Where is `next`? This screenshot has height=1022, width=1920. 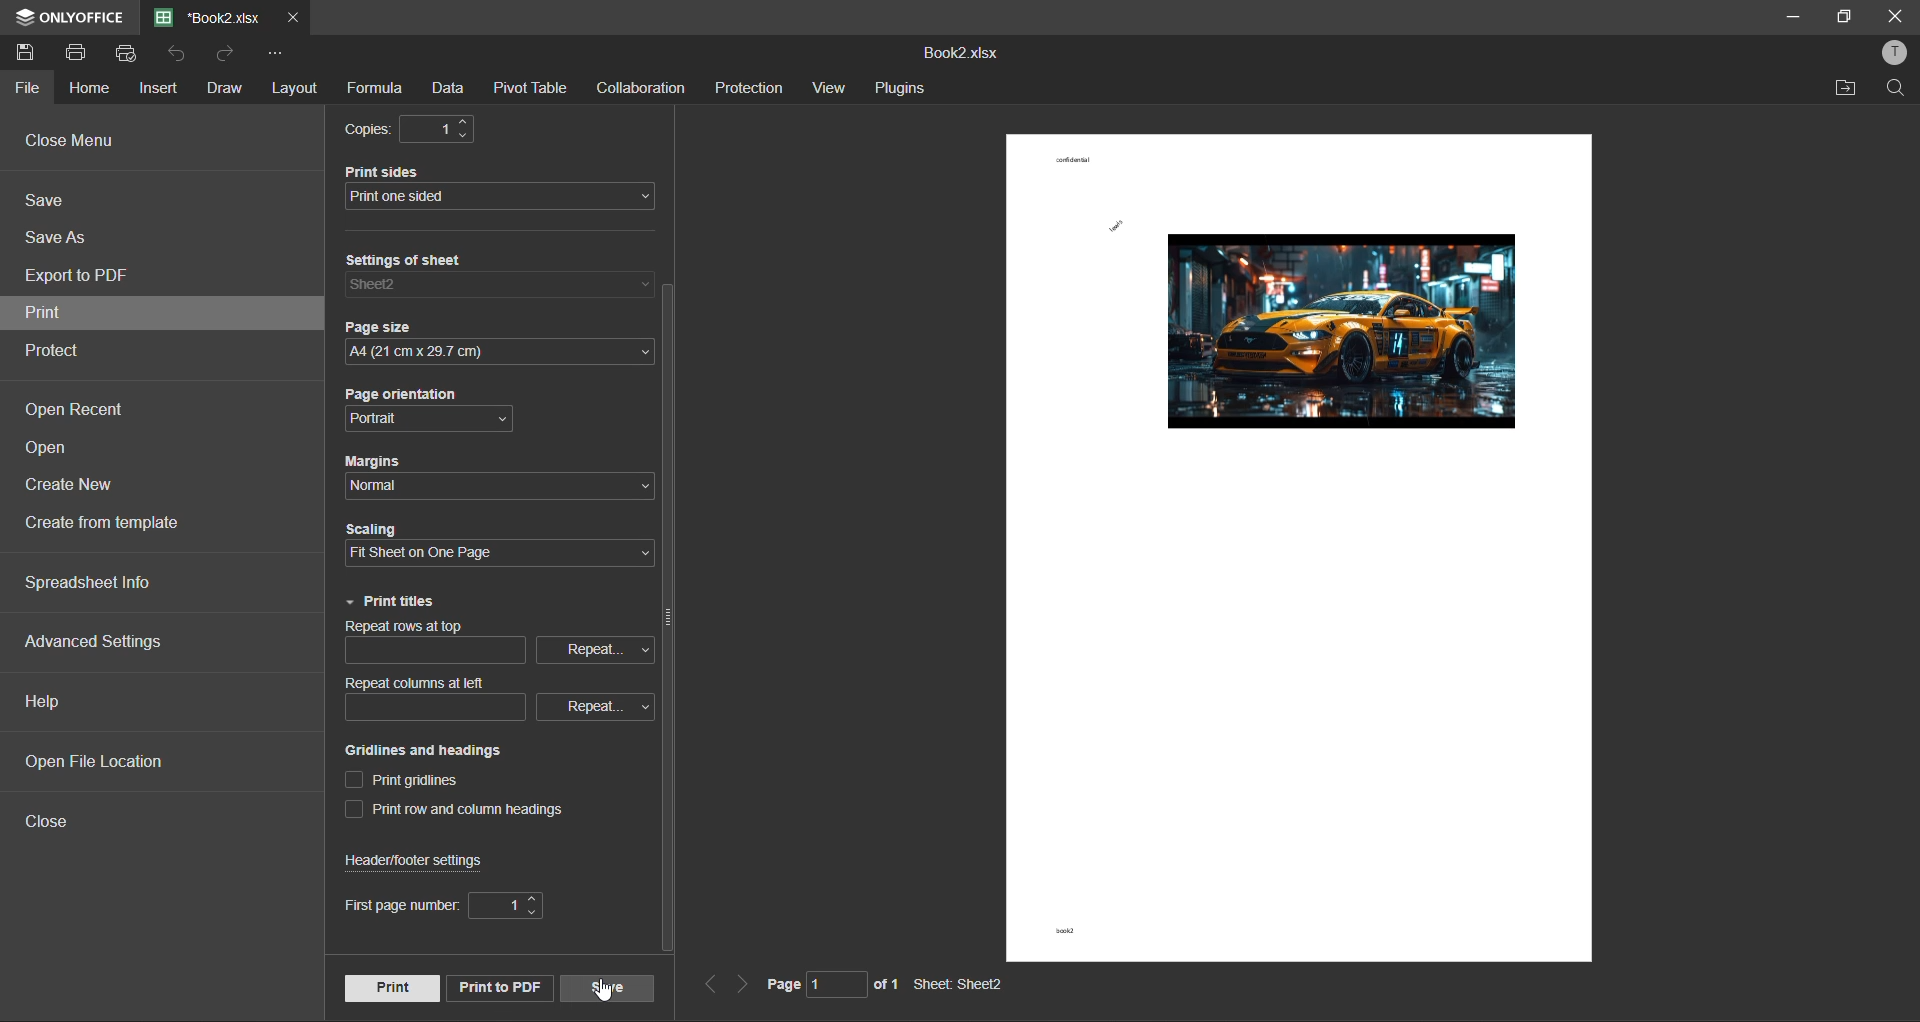
next is located at coordinates (742, 984).